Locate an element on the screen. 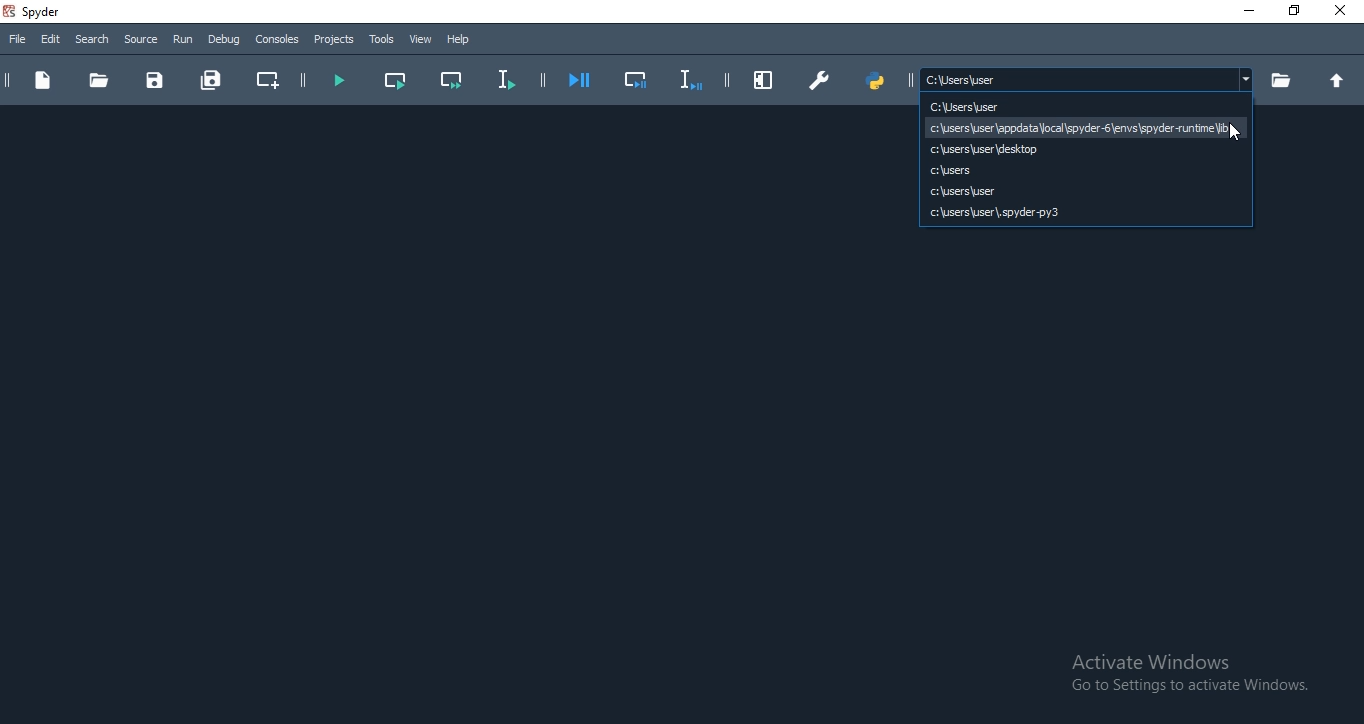  Projects is located at coordinates (334, 40).